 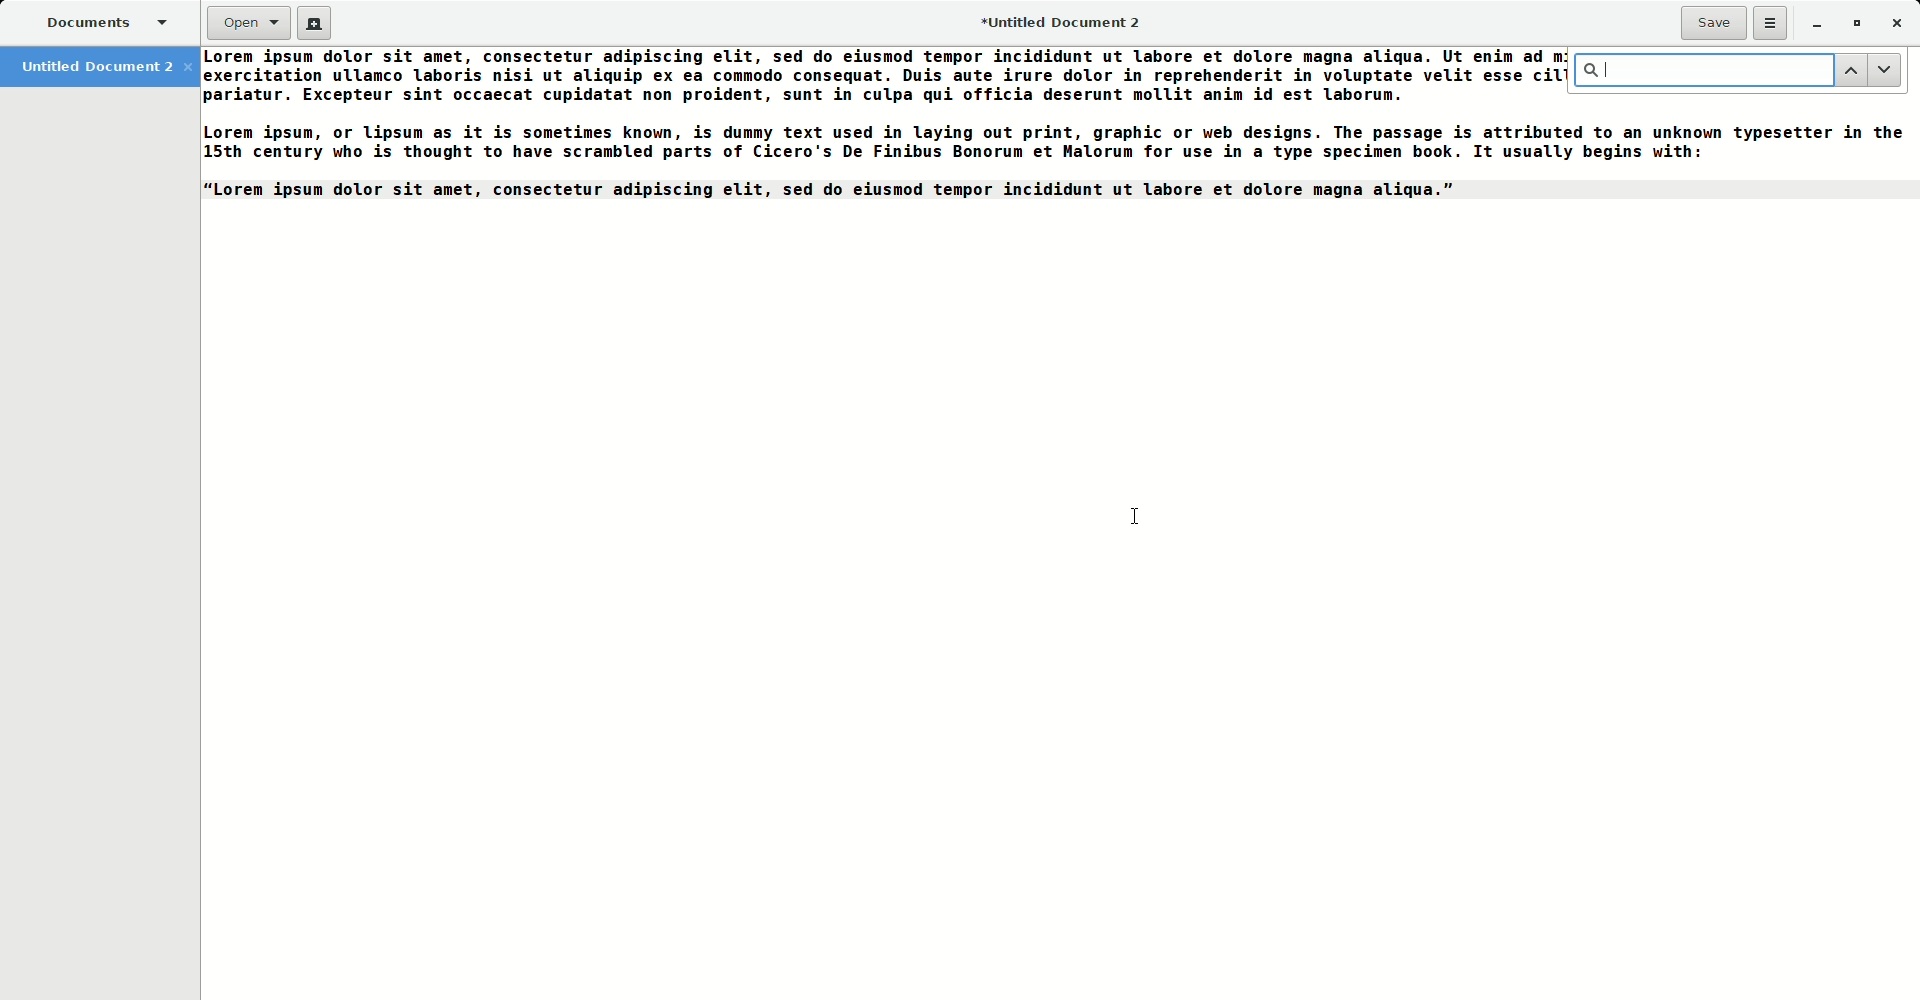 I want to click on Save, so click(x=1710, y=20).